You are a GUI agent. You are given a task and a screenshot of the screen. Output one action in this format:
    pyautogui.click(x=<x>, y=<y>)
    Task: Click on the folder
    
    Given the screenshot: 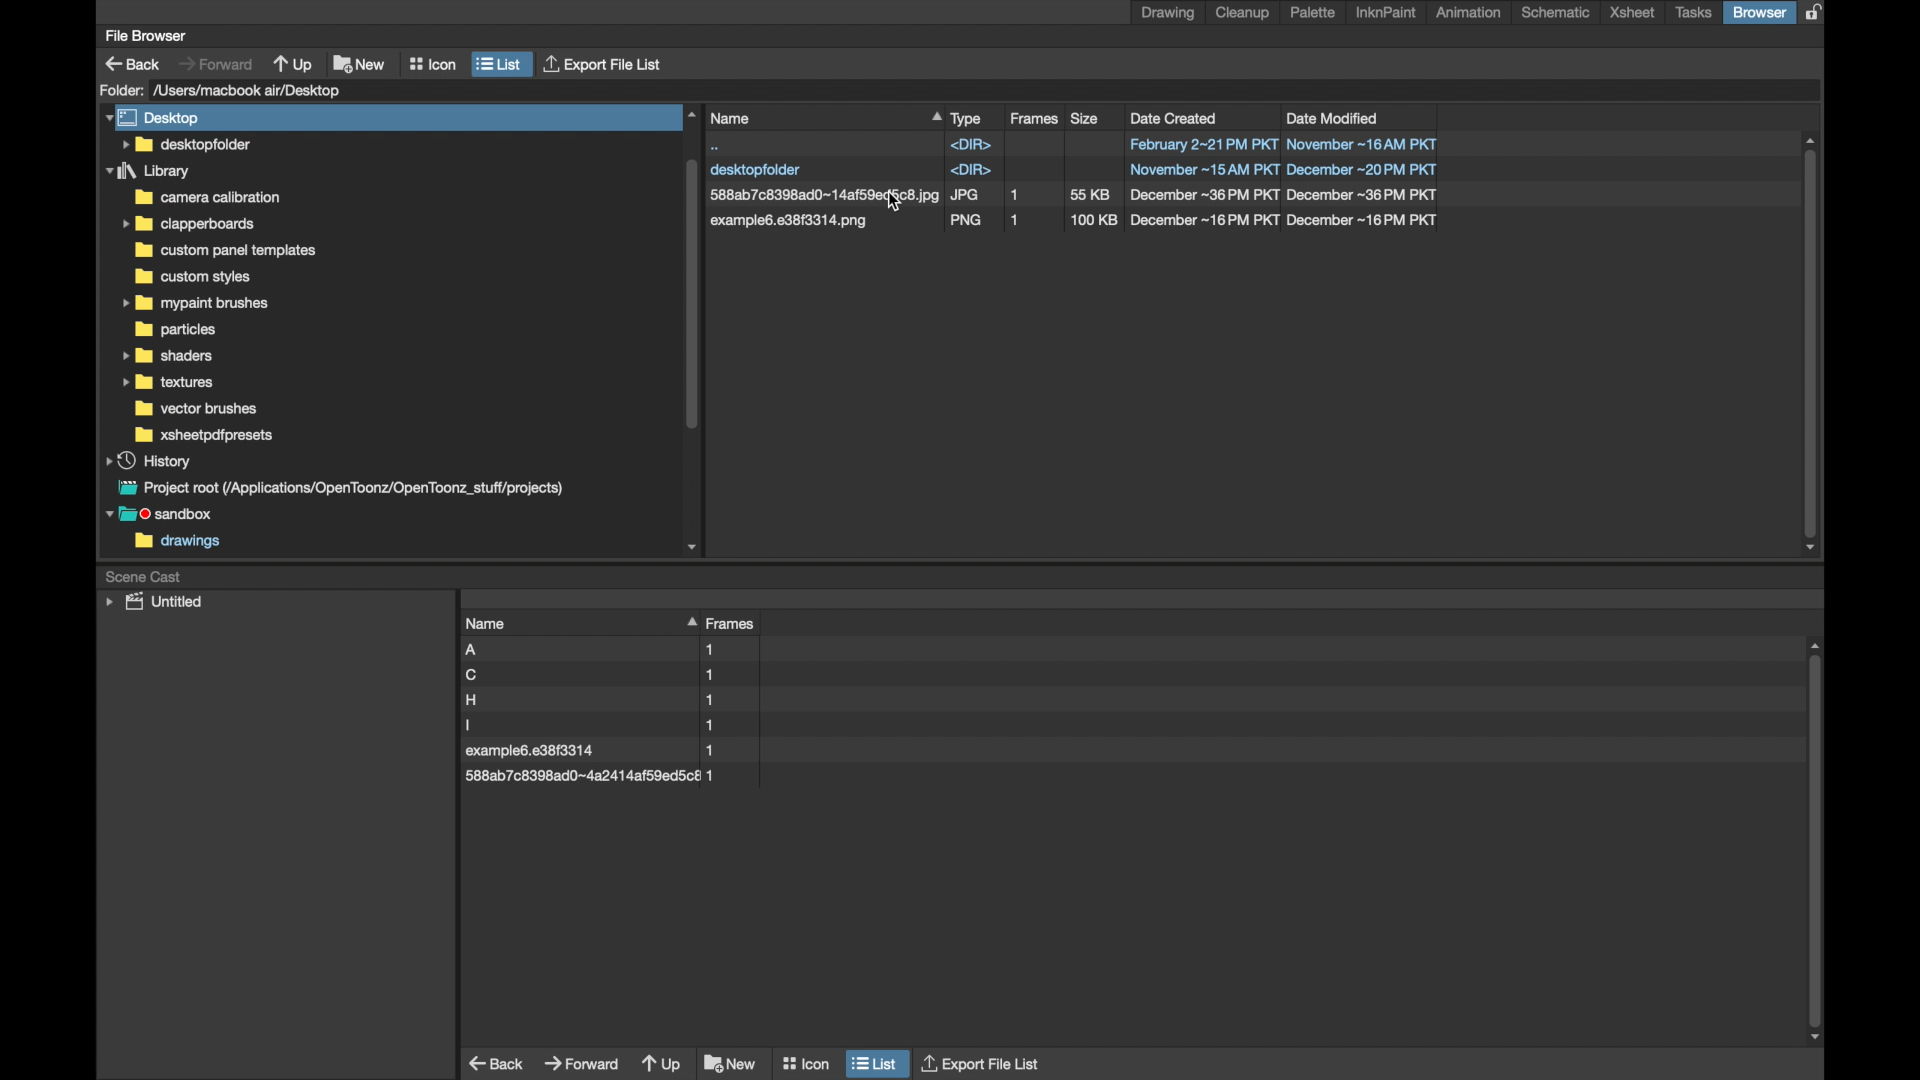 What is the action you would take?
    pyautogui.click(x=169, y=383)
    